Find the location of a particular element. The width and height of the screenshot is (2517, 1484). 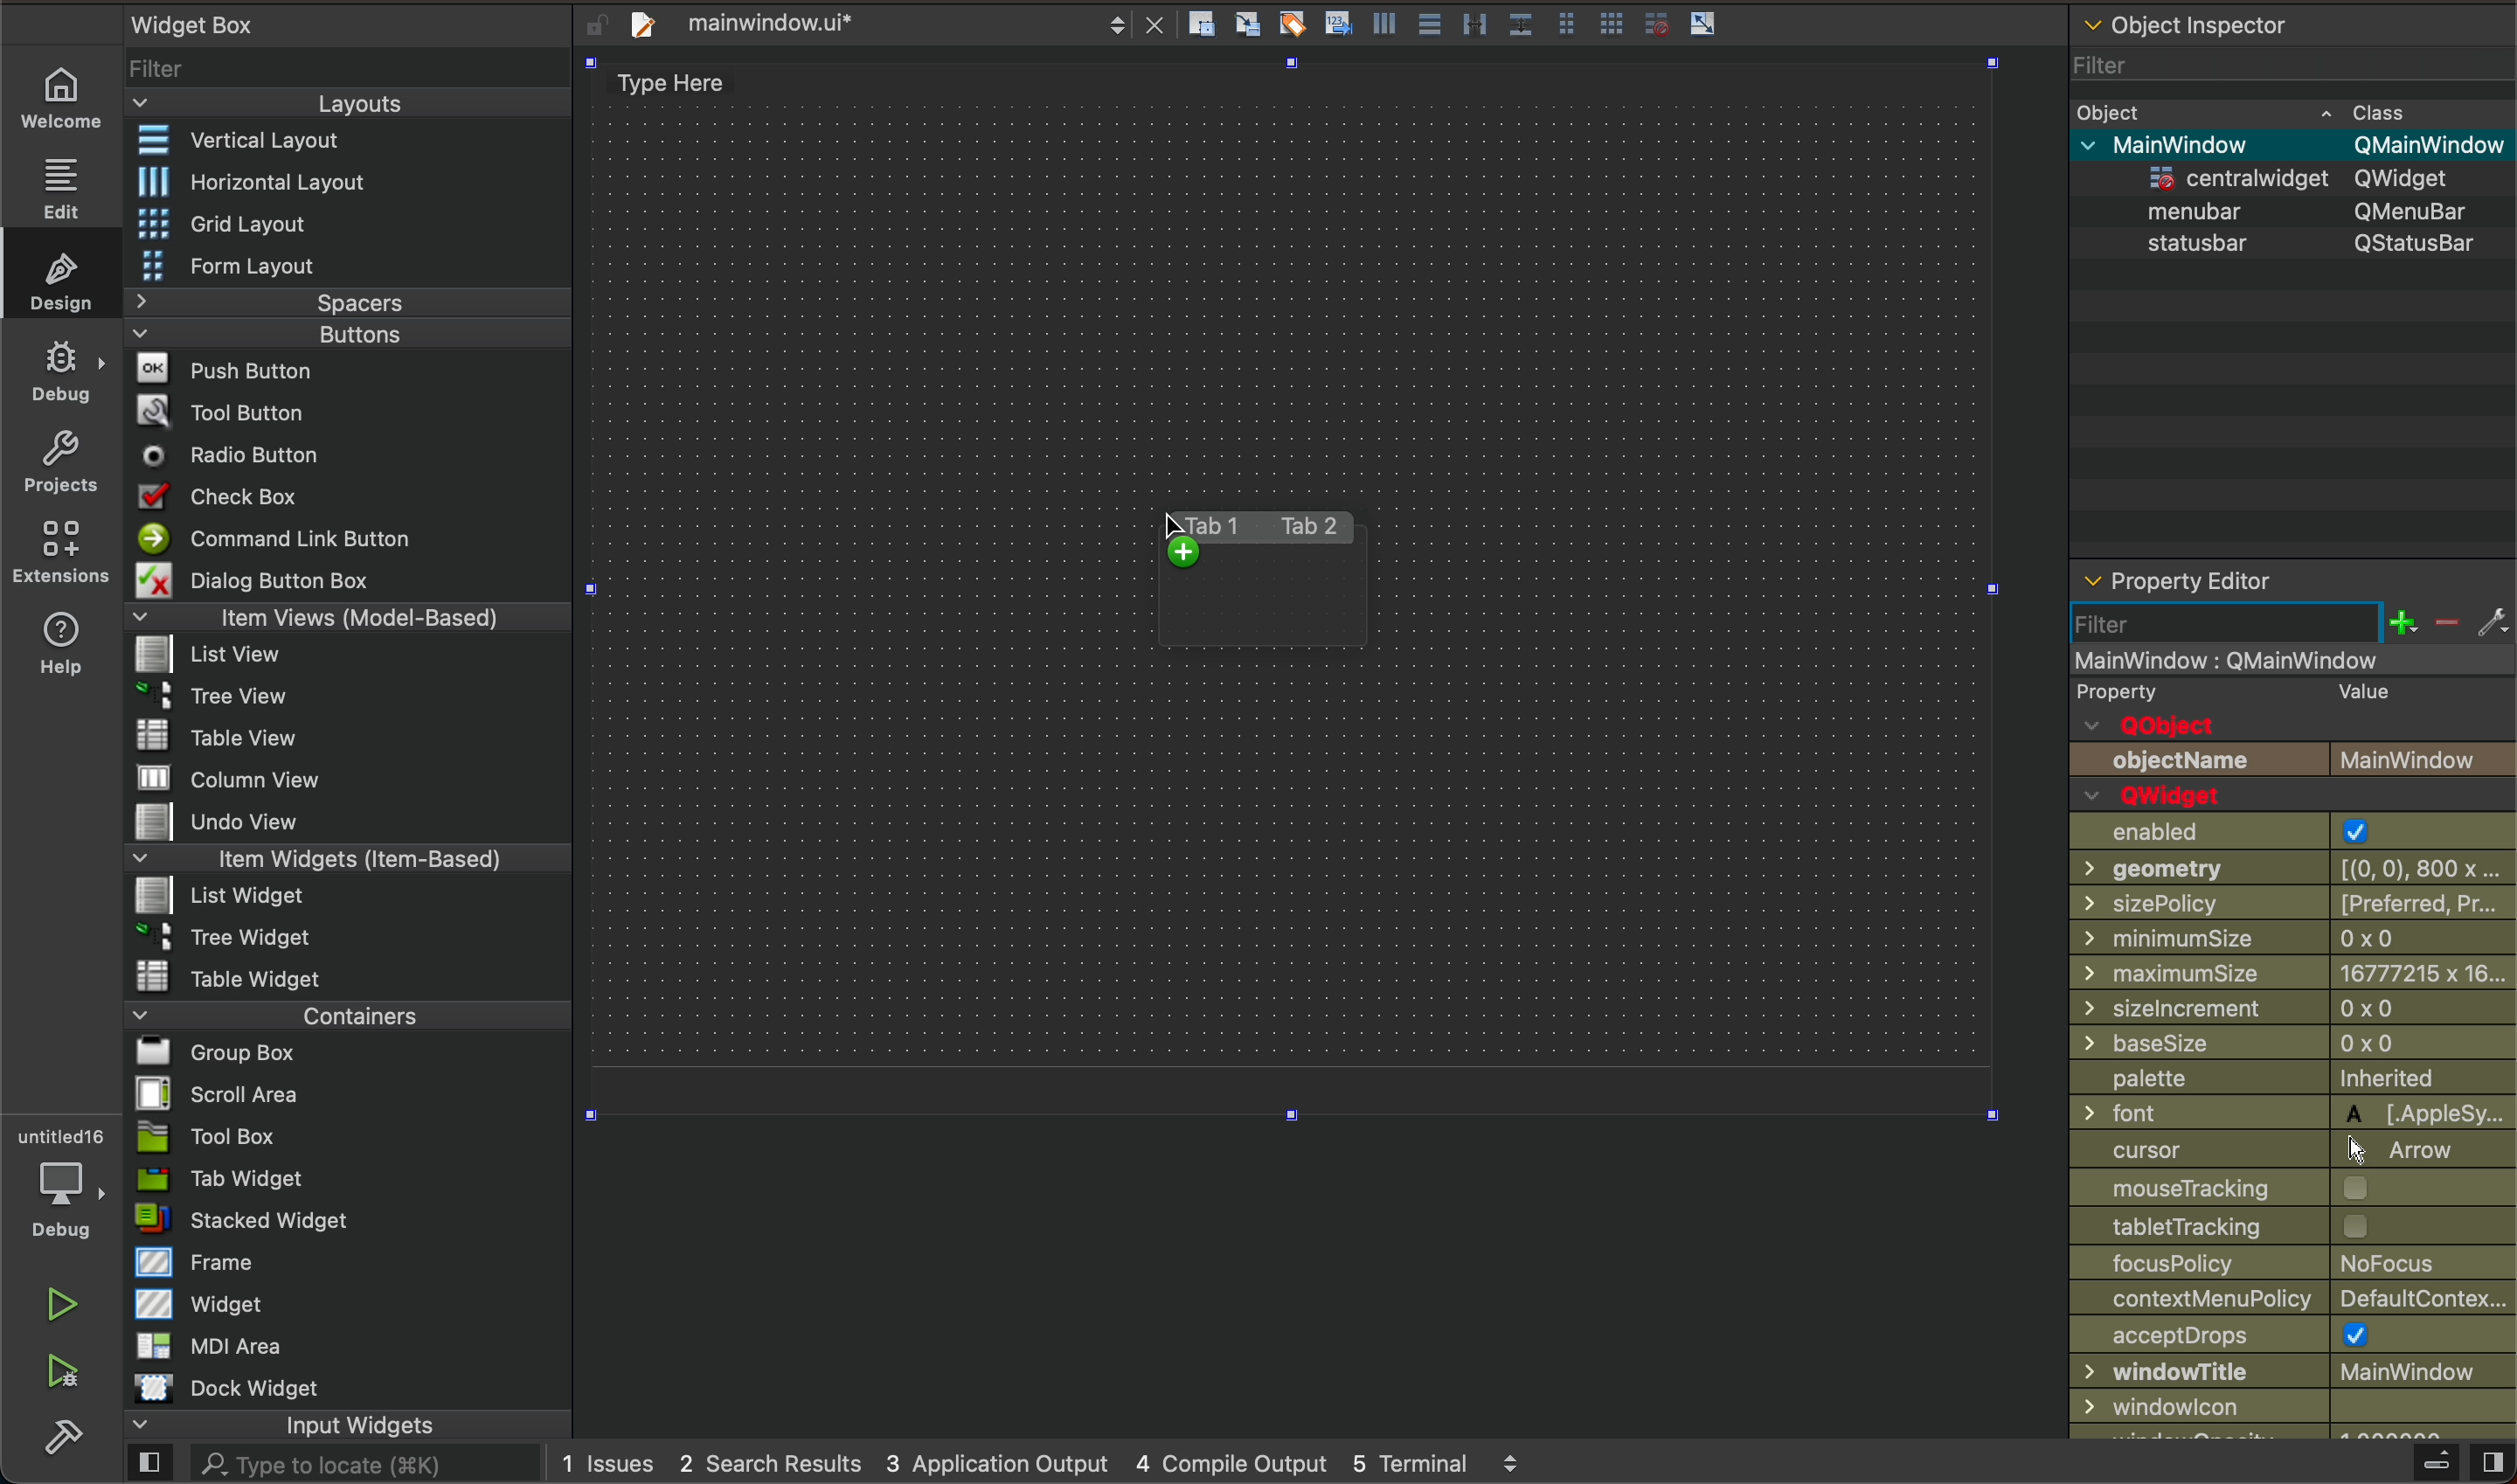

object name and Qwidget is located at coordinates (2301, 777).